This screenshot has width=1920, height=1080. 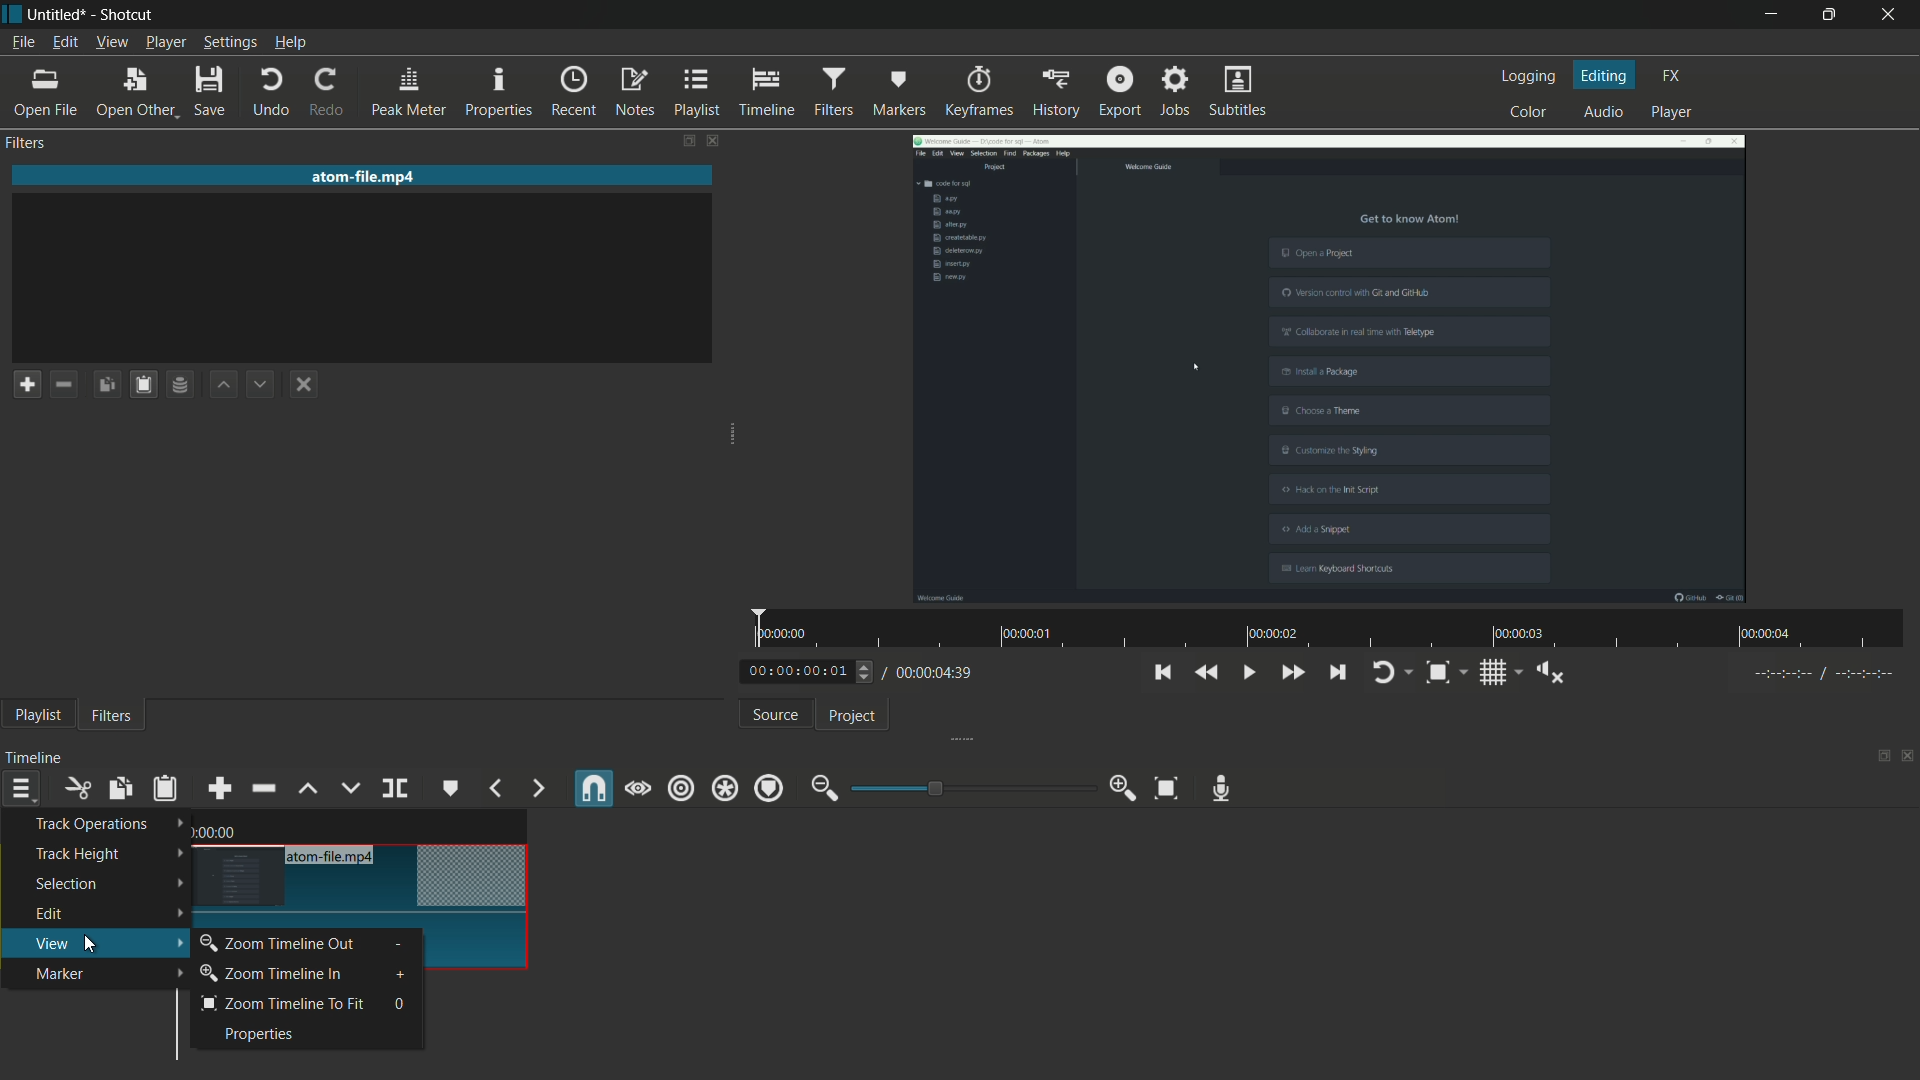 What do you see at coordinates (1671, 112) in the screenshot?
I see `player` at bounding box center [1671, 112].